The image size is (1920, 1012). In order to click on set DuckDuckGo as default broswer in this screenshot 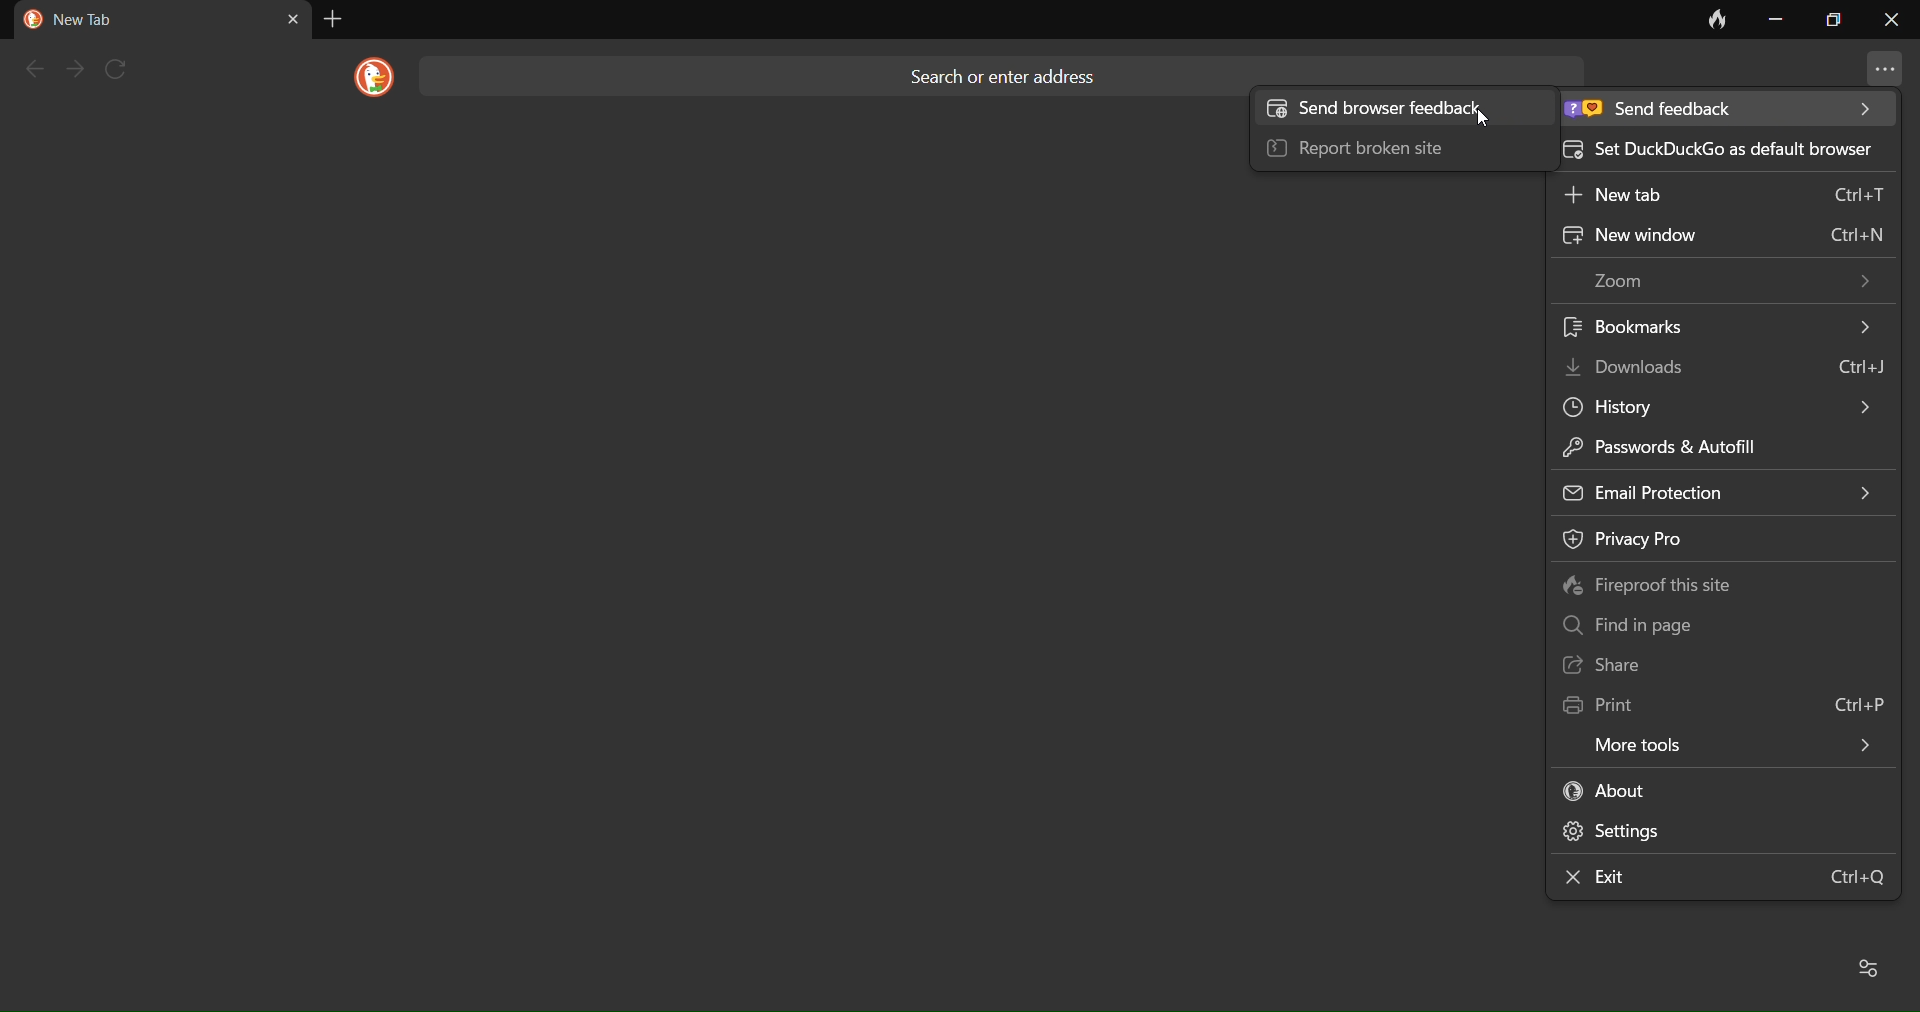, I will do `click(1724, 148)`.